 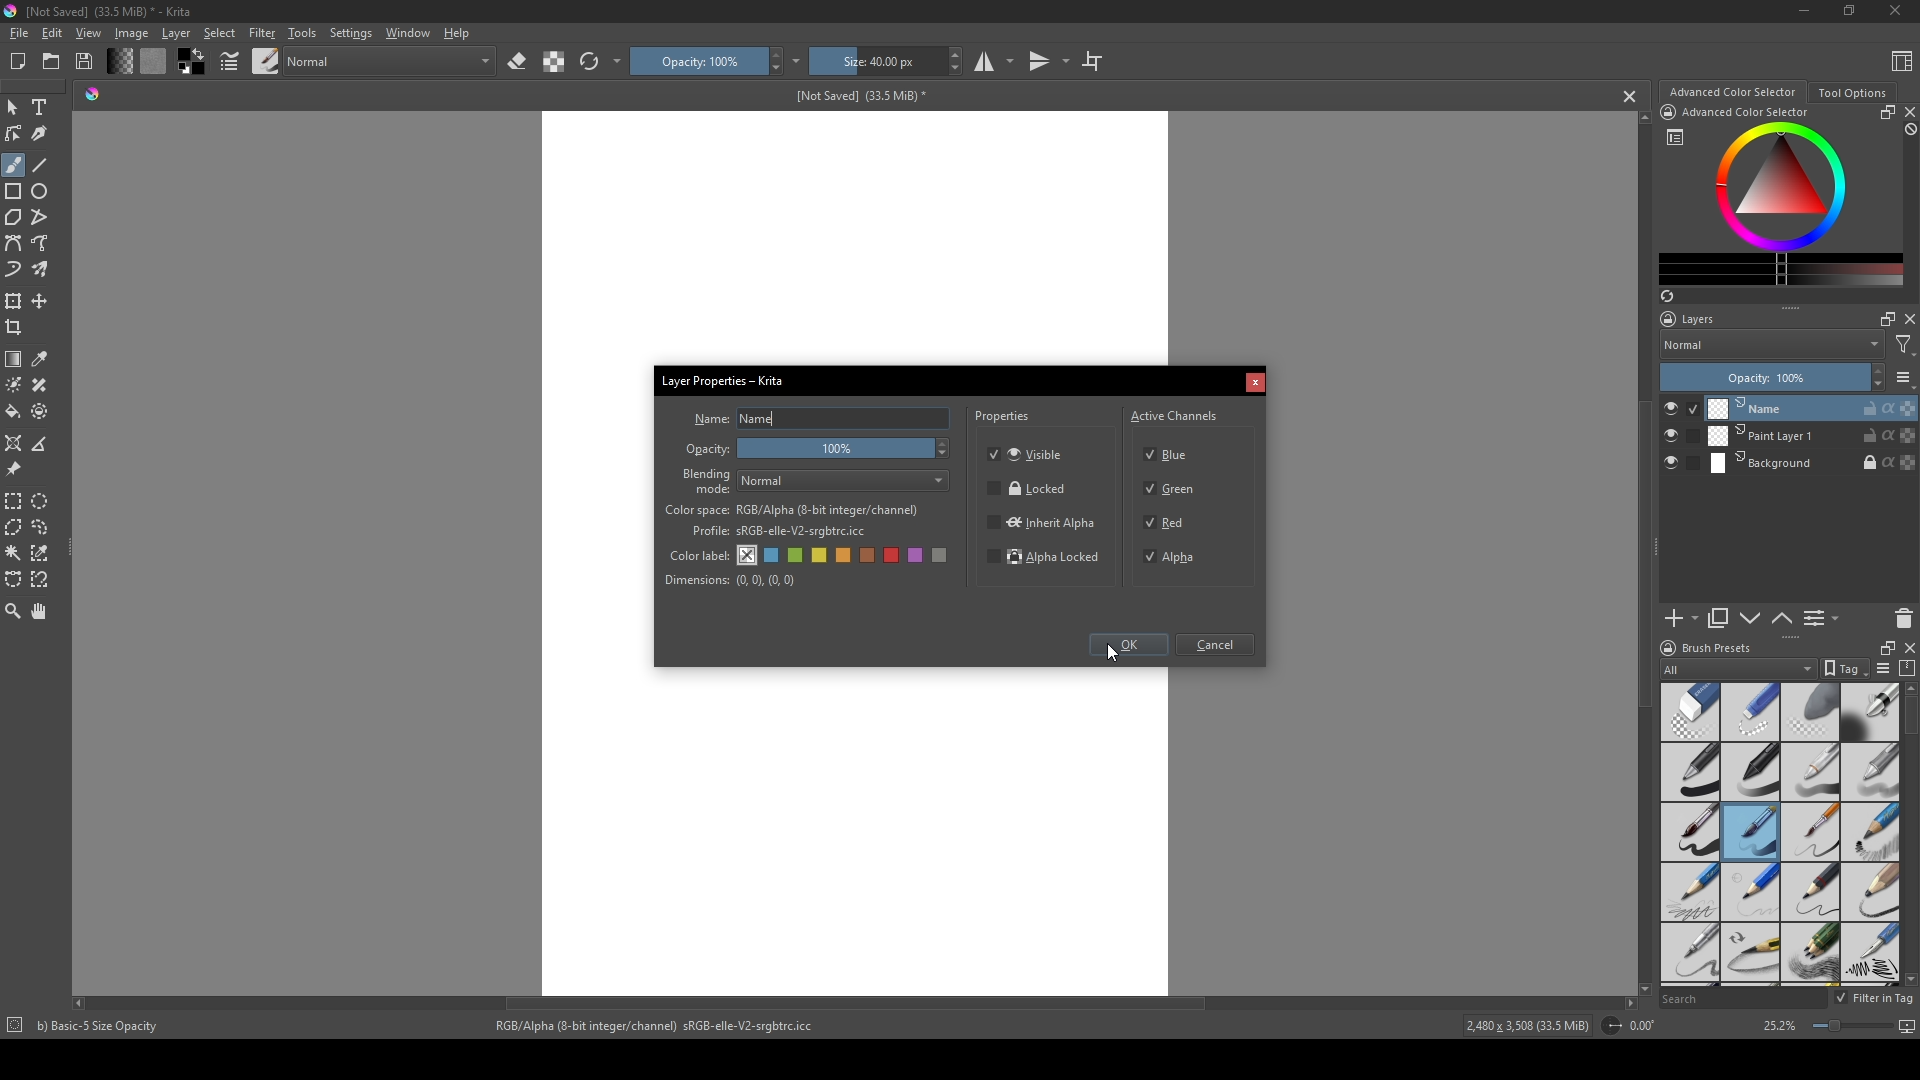 I want to click on thick brush, so click(x=1690, y=833).